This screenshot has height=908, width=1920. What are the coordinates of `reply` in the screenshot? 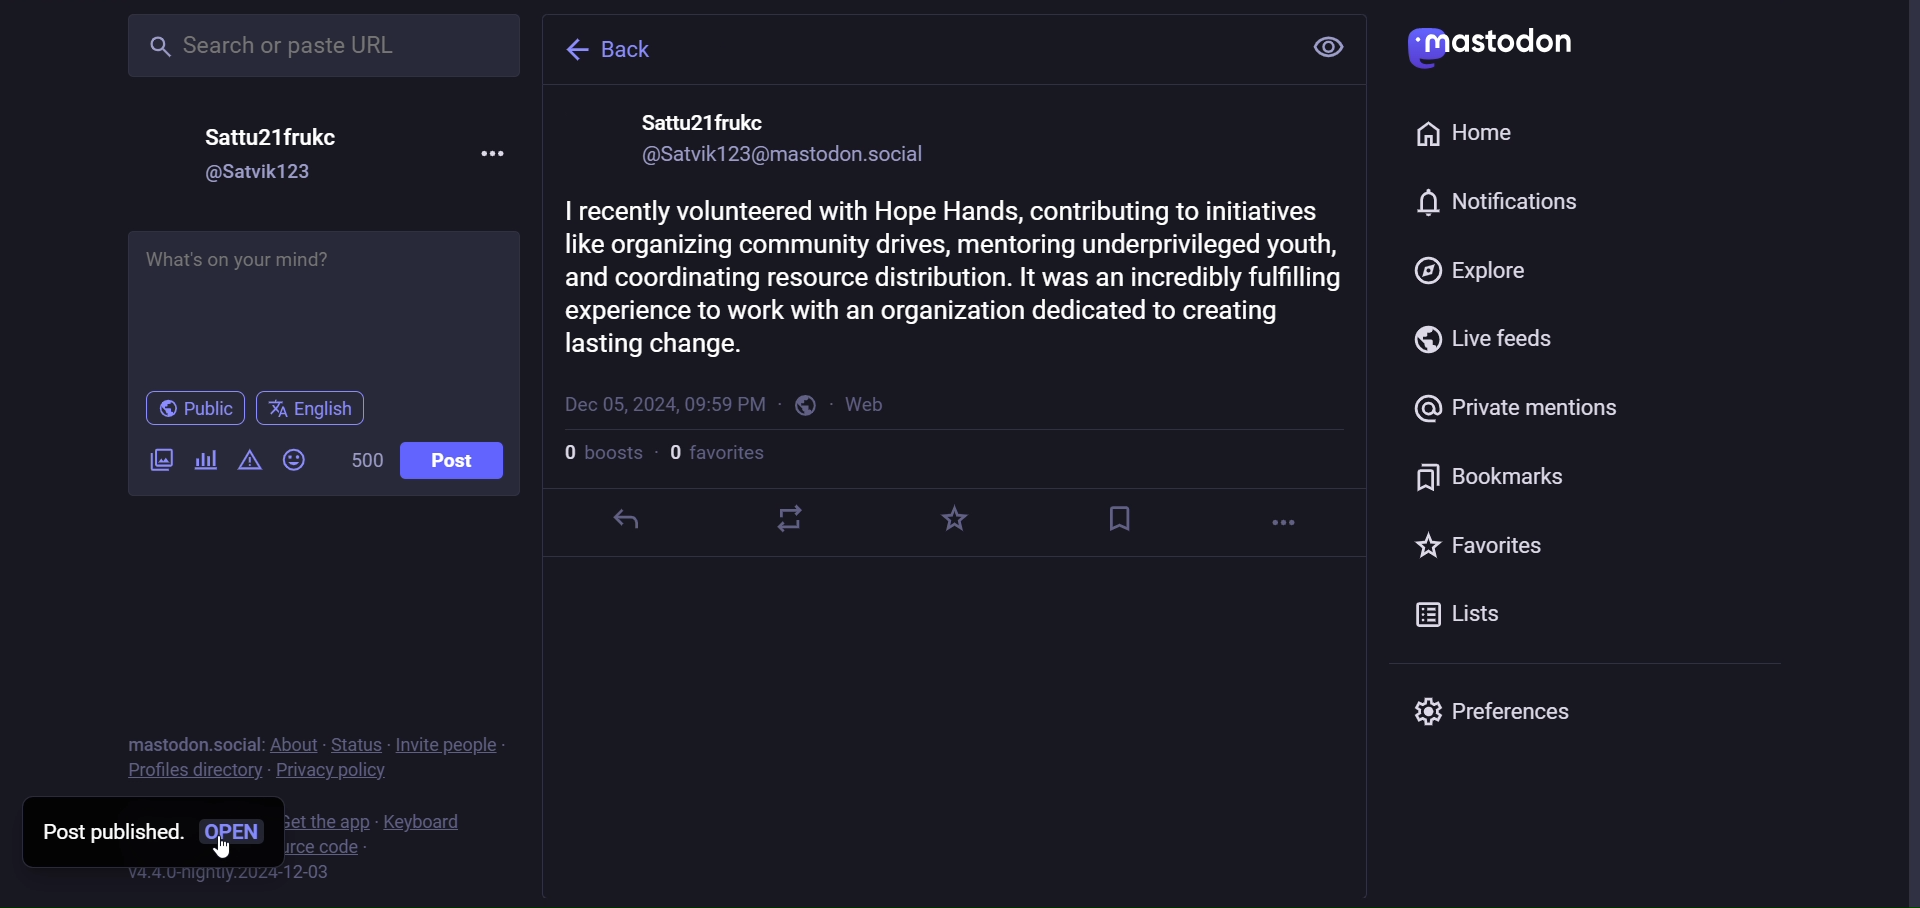 It's located at (635, 525).